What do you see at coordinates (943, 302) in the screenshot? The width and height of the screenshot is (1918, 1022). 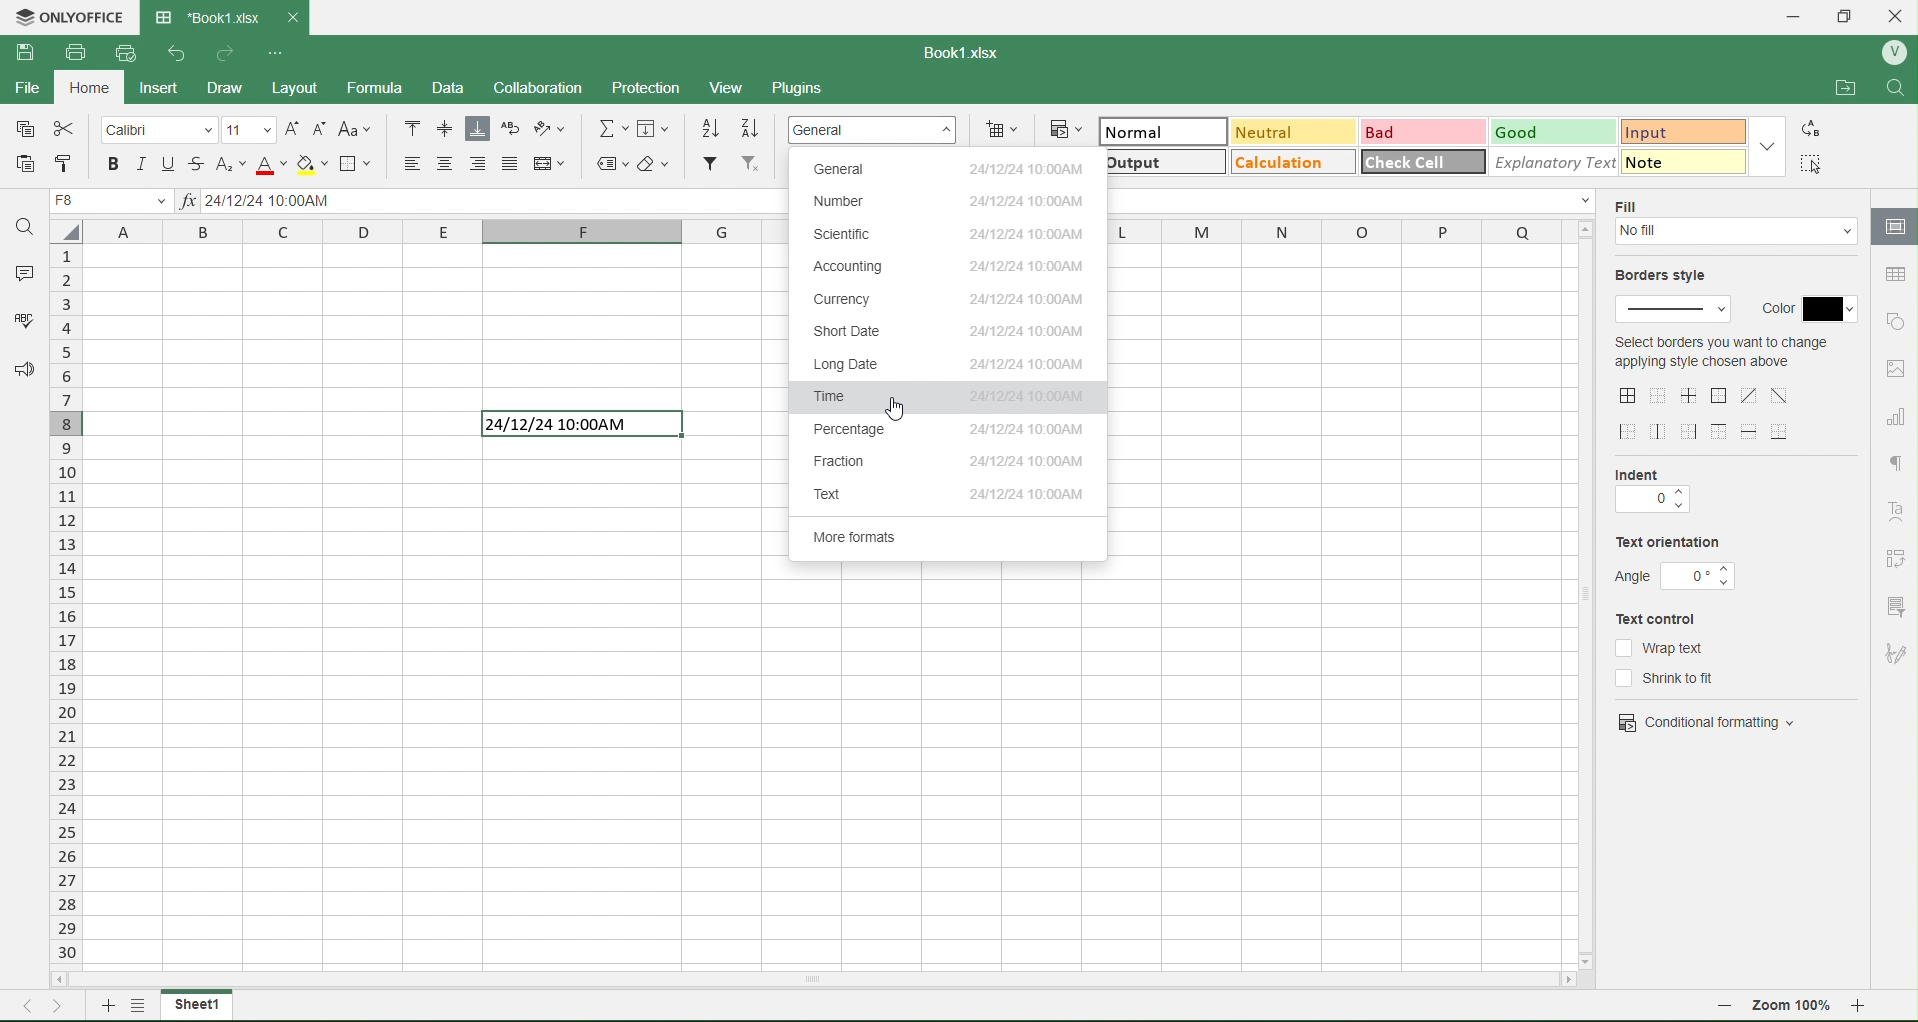 I see `Currency` at bounding box center [943, 302].